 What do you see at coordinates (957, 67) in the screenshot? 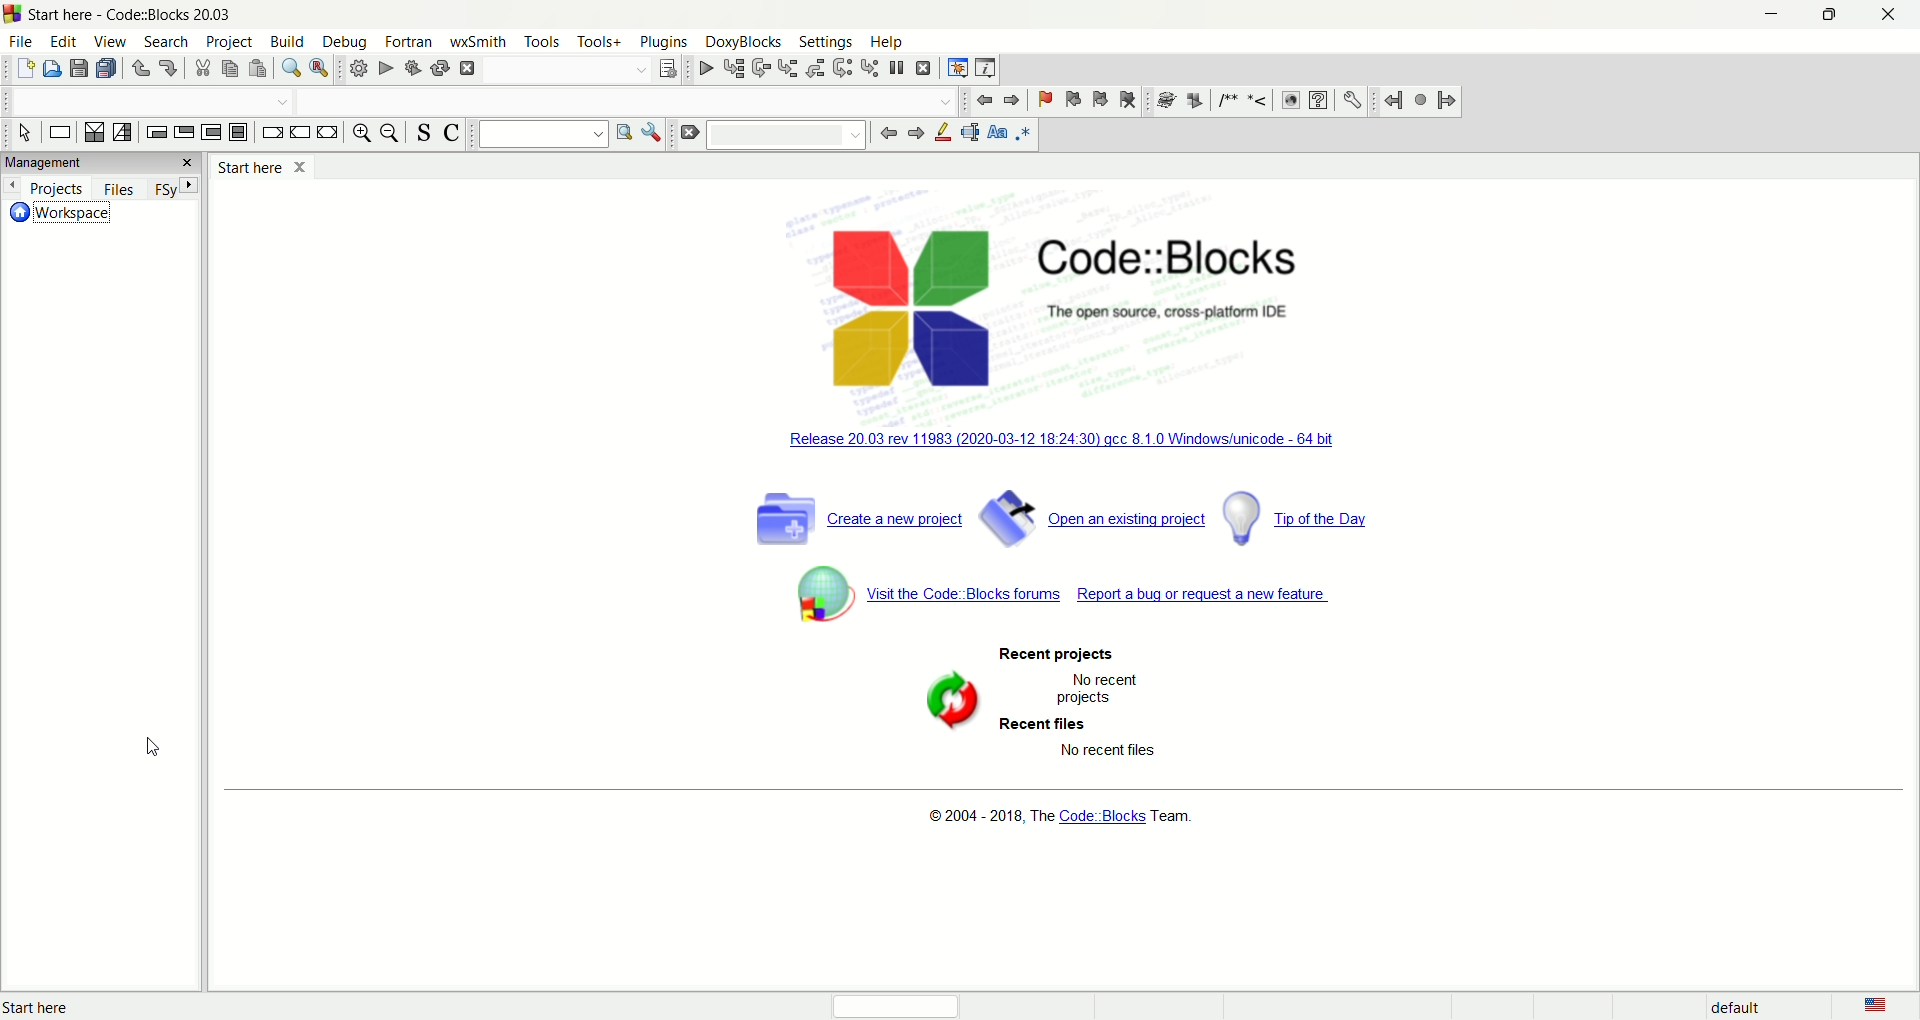
I see `debugging` at bounding box center [957, 67].